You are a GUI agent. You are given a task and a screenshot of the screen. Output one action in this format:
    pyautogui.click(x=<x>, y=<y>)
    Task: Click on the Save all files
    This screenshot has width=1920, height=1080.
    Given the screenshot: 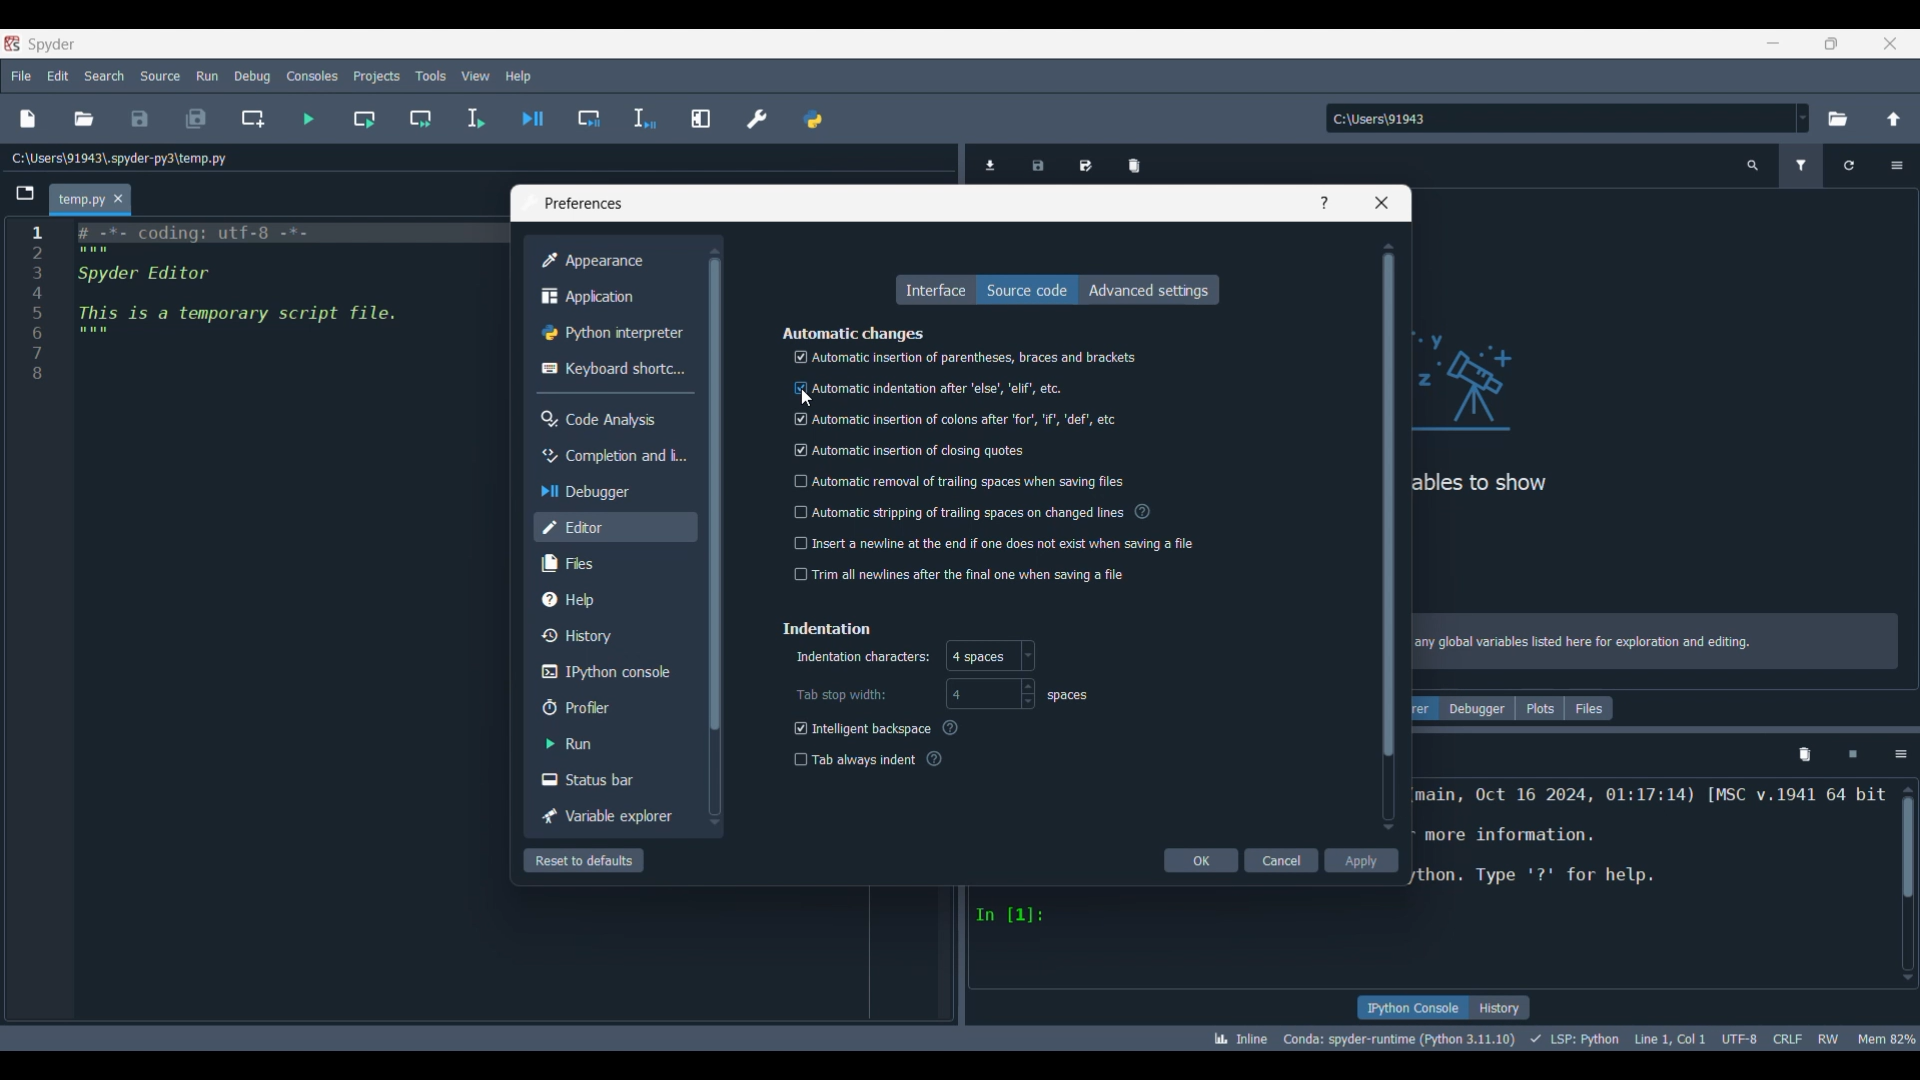 What is the action you would take?
    pyautogui.click(x=196, y=119)
    